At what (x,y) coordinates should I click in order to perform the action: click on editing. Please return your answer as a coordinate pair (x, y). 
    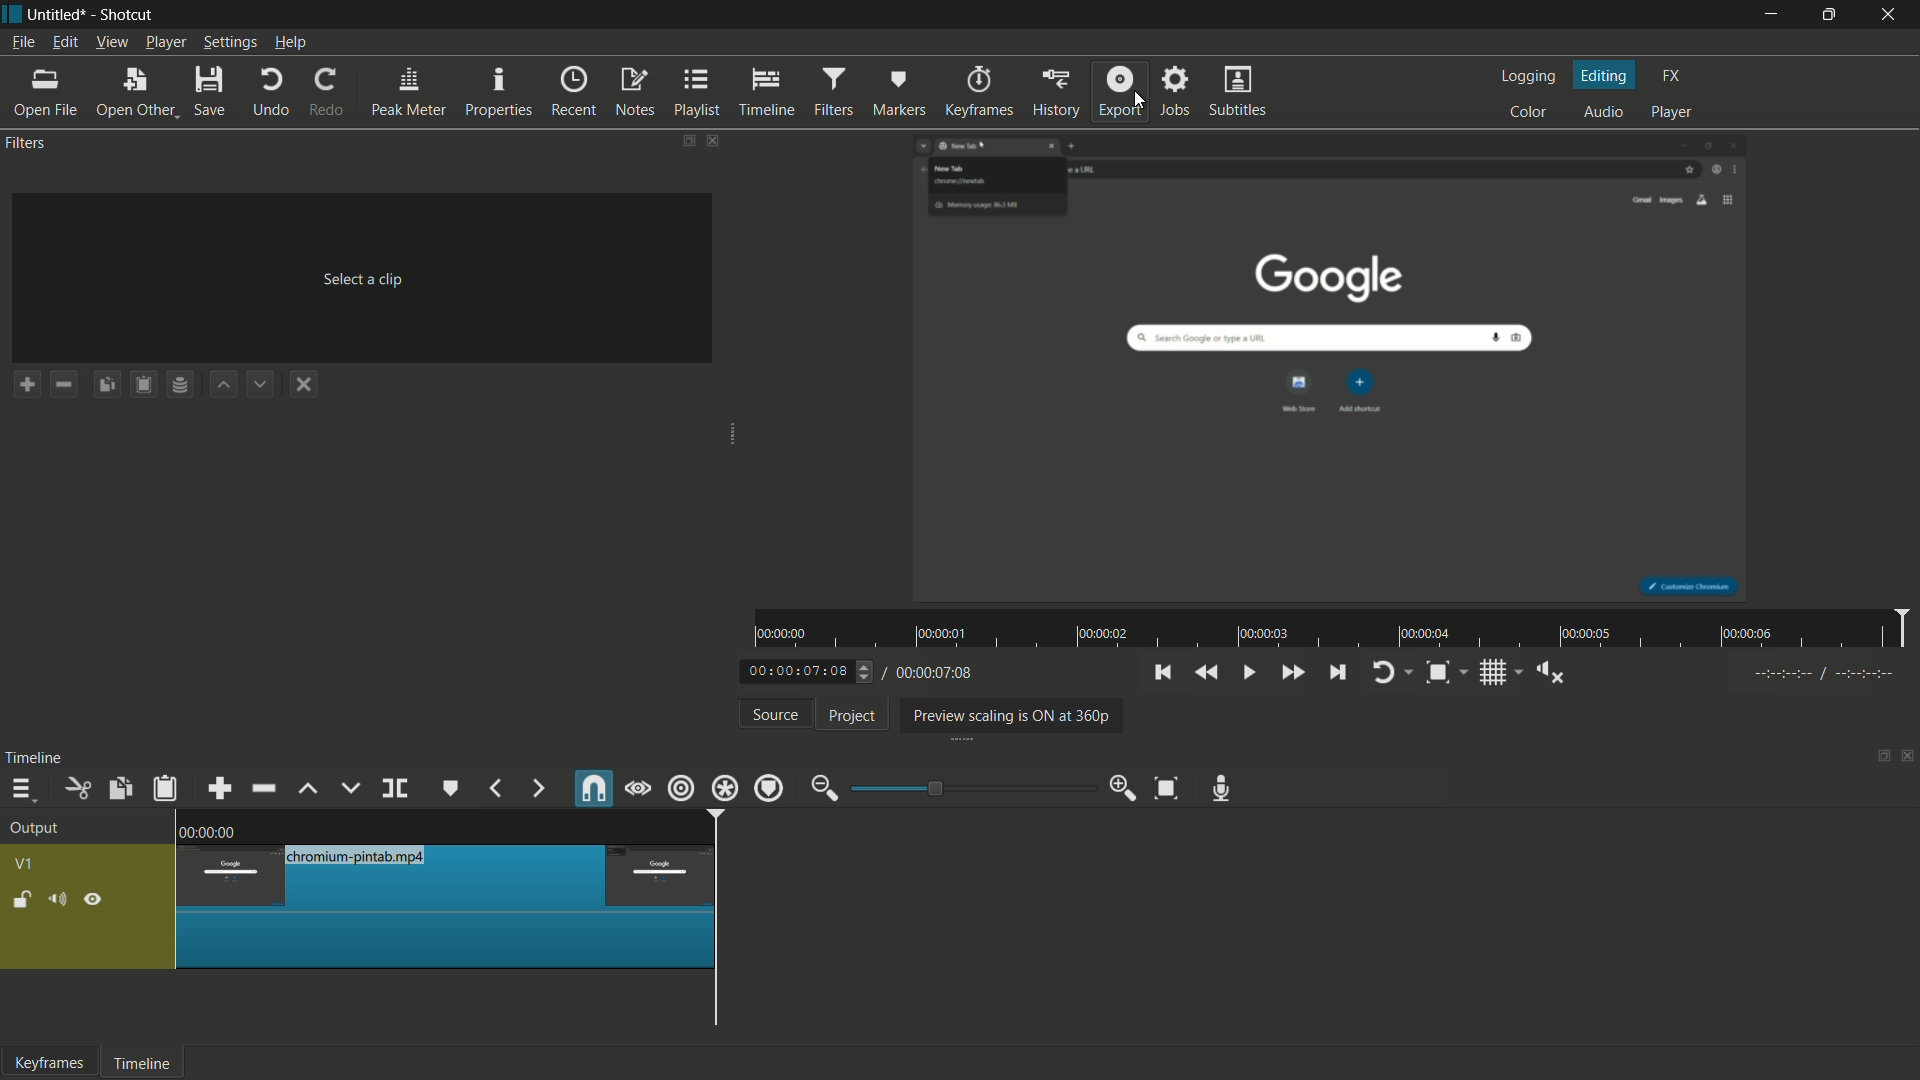
    Looking at the image, I should click on (1606, 76).